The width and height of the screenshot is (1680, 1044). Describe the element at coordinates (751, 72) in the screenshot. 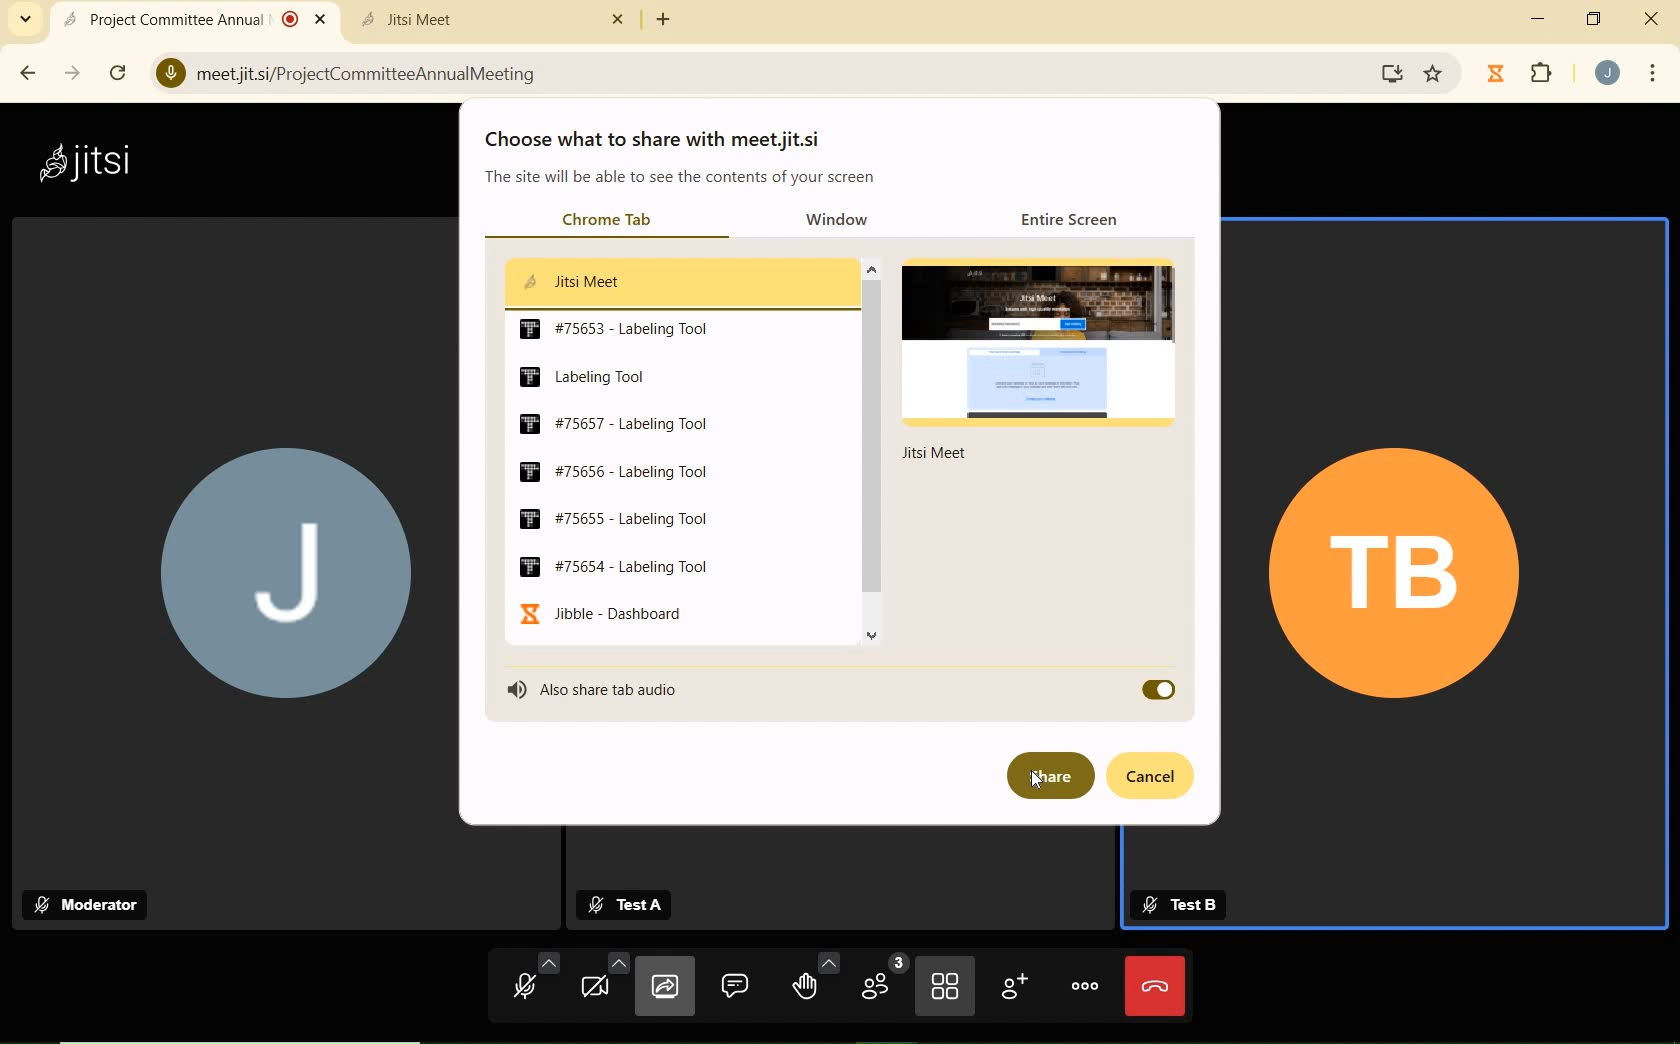

I see `meetjit.si/ProjectCommitteeAnnualMeeting` at that location.